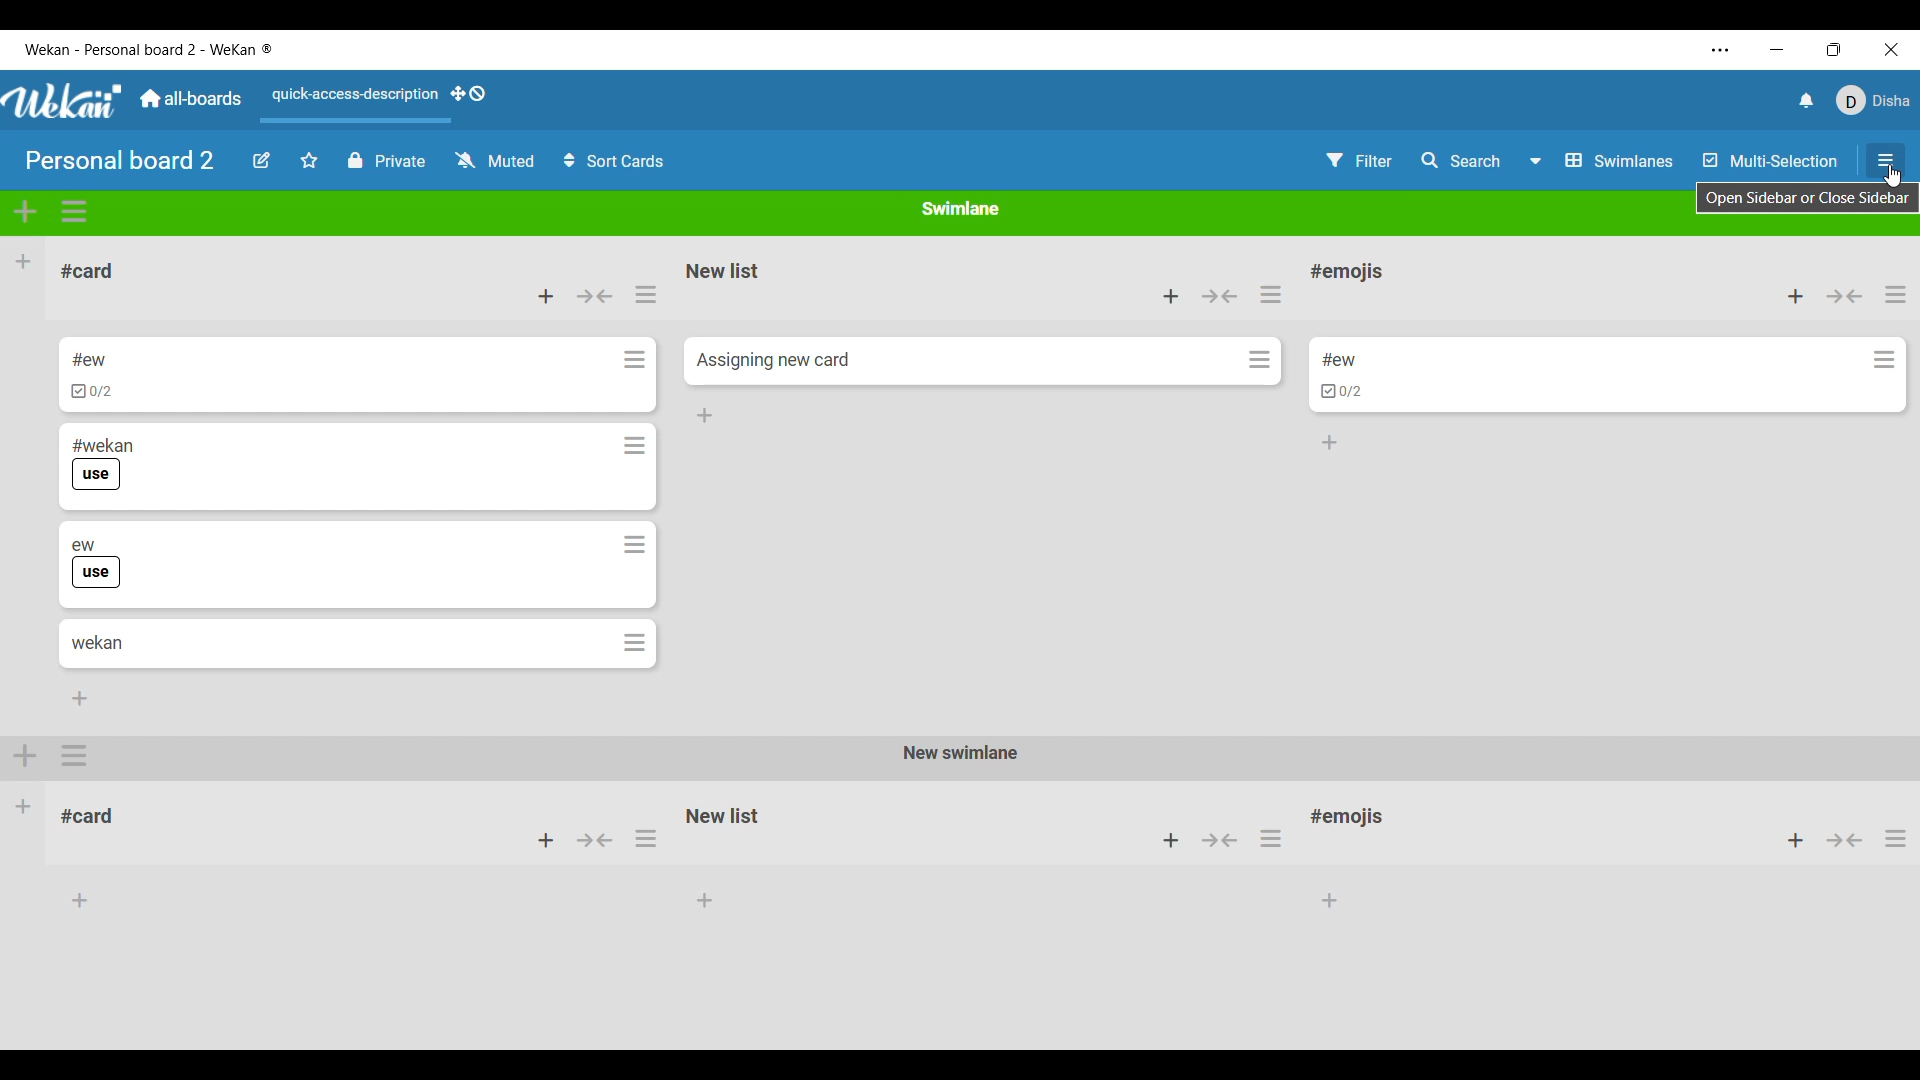 The height and width of the screenshot is (1080, 1920). Describe the element at coordinates (1777, 50) in the screenshot. I see `Minimize` at that location.